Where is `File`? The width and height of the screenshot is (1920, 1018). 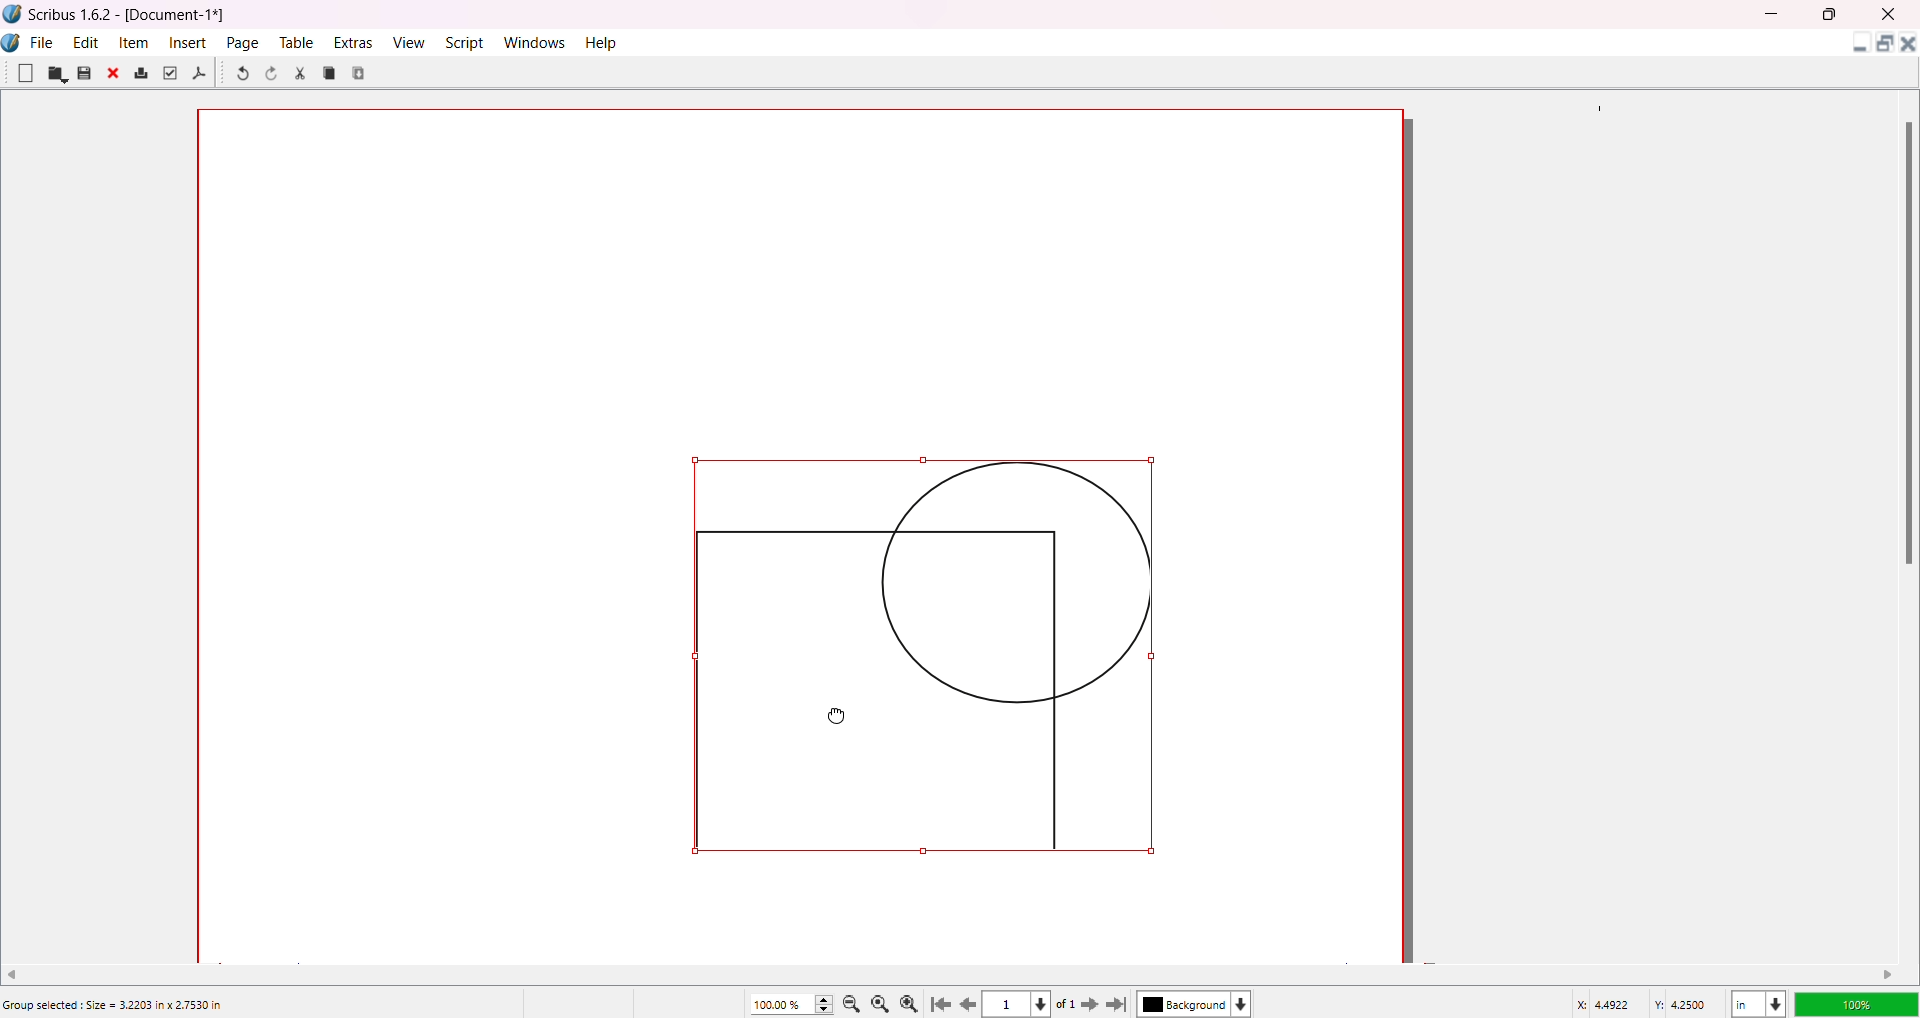
File is located at coordinates (43, 40).